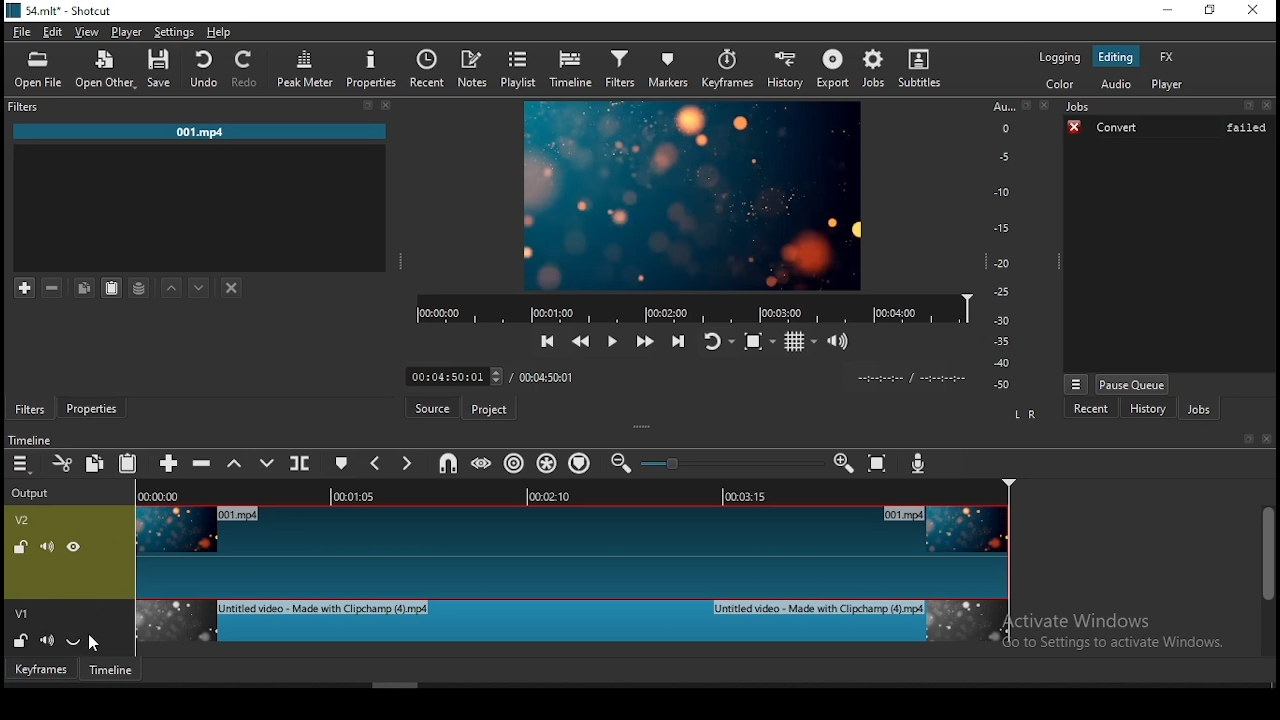 The image size is (1280, 720). Describe the element at coordinates (91, 407) in the screenshot. I see `properties` at that location.